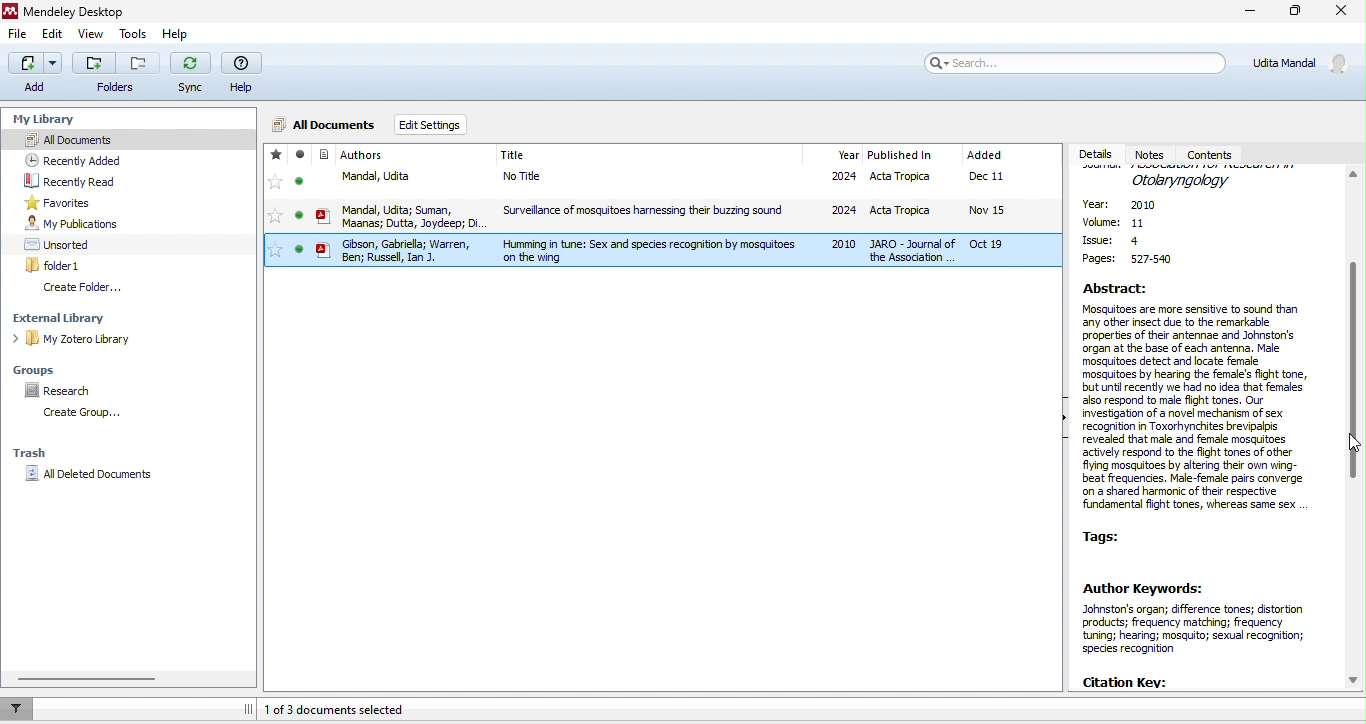 The width and height of the screenshot is (1366, 724). I want to click on journal title, so click(514, 156).